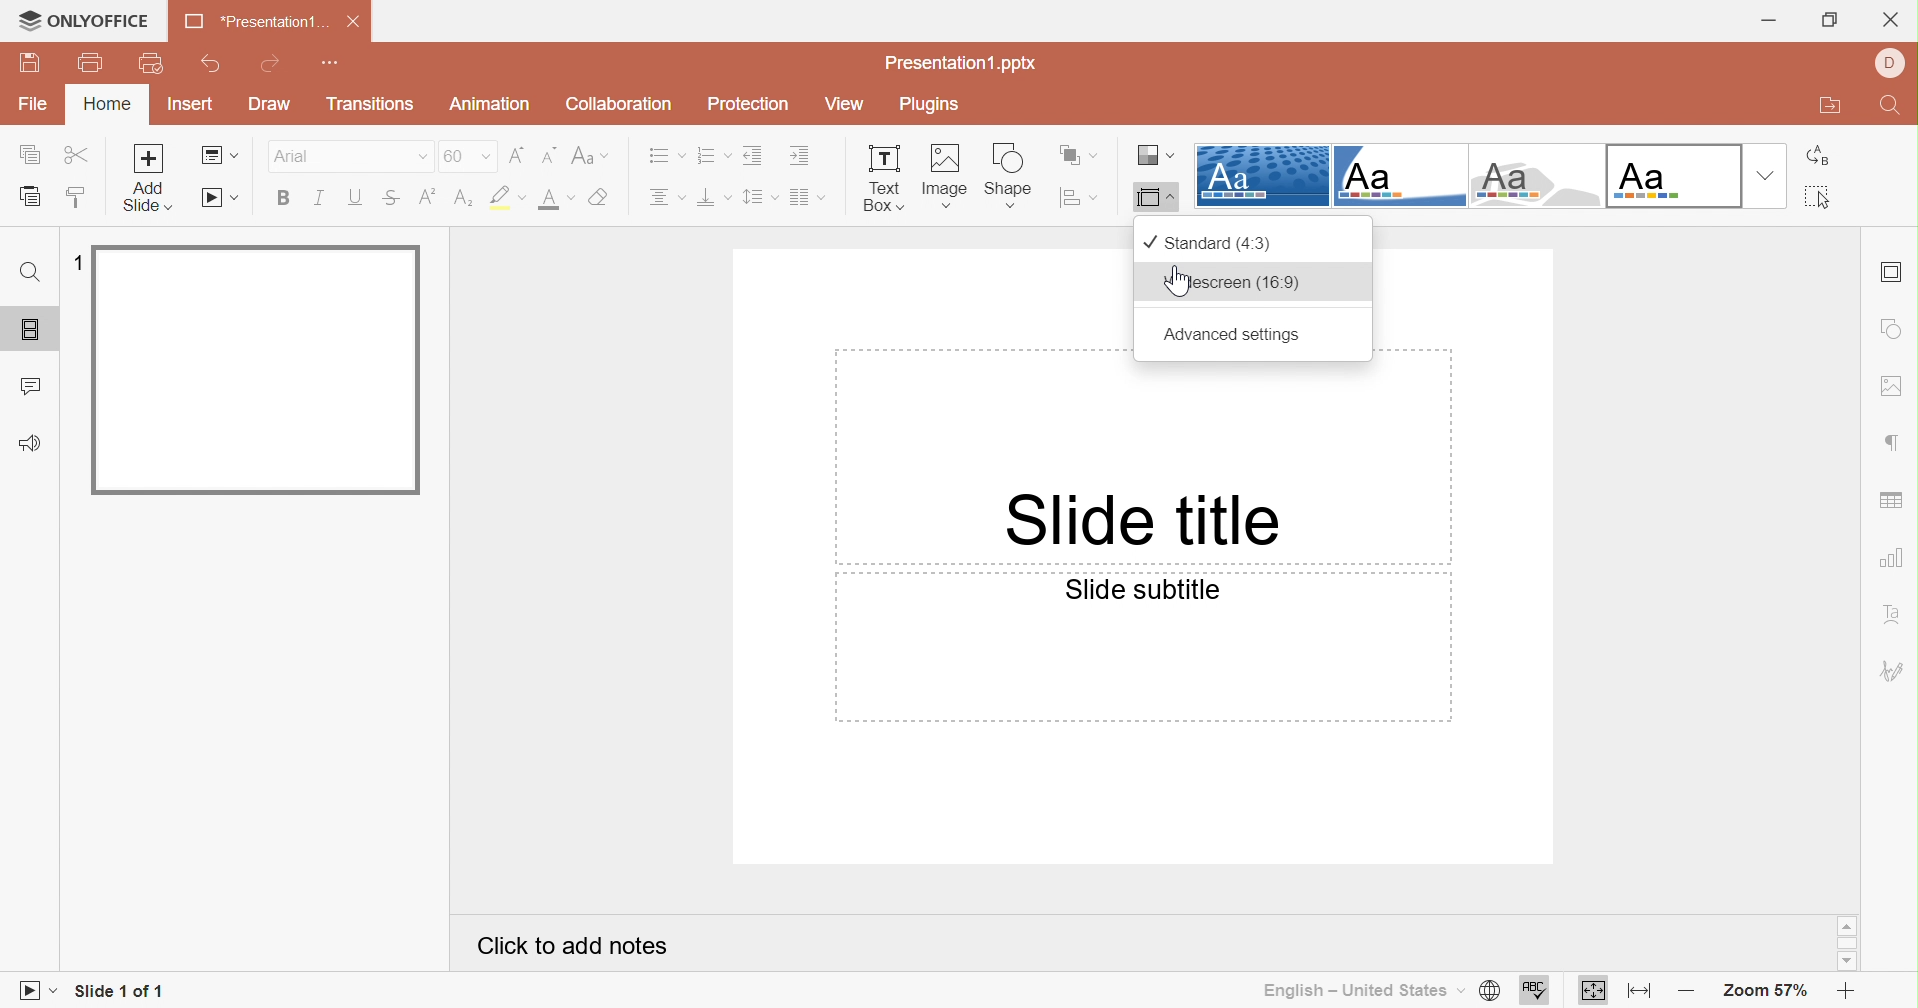 Image resolution: width=1918 pixels, height=1008 pixels. What do you see at coordinates (1890, 21) in the screenshot?
I see `Close` at bounding box center [1890, 21].